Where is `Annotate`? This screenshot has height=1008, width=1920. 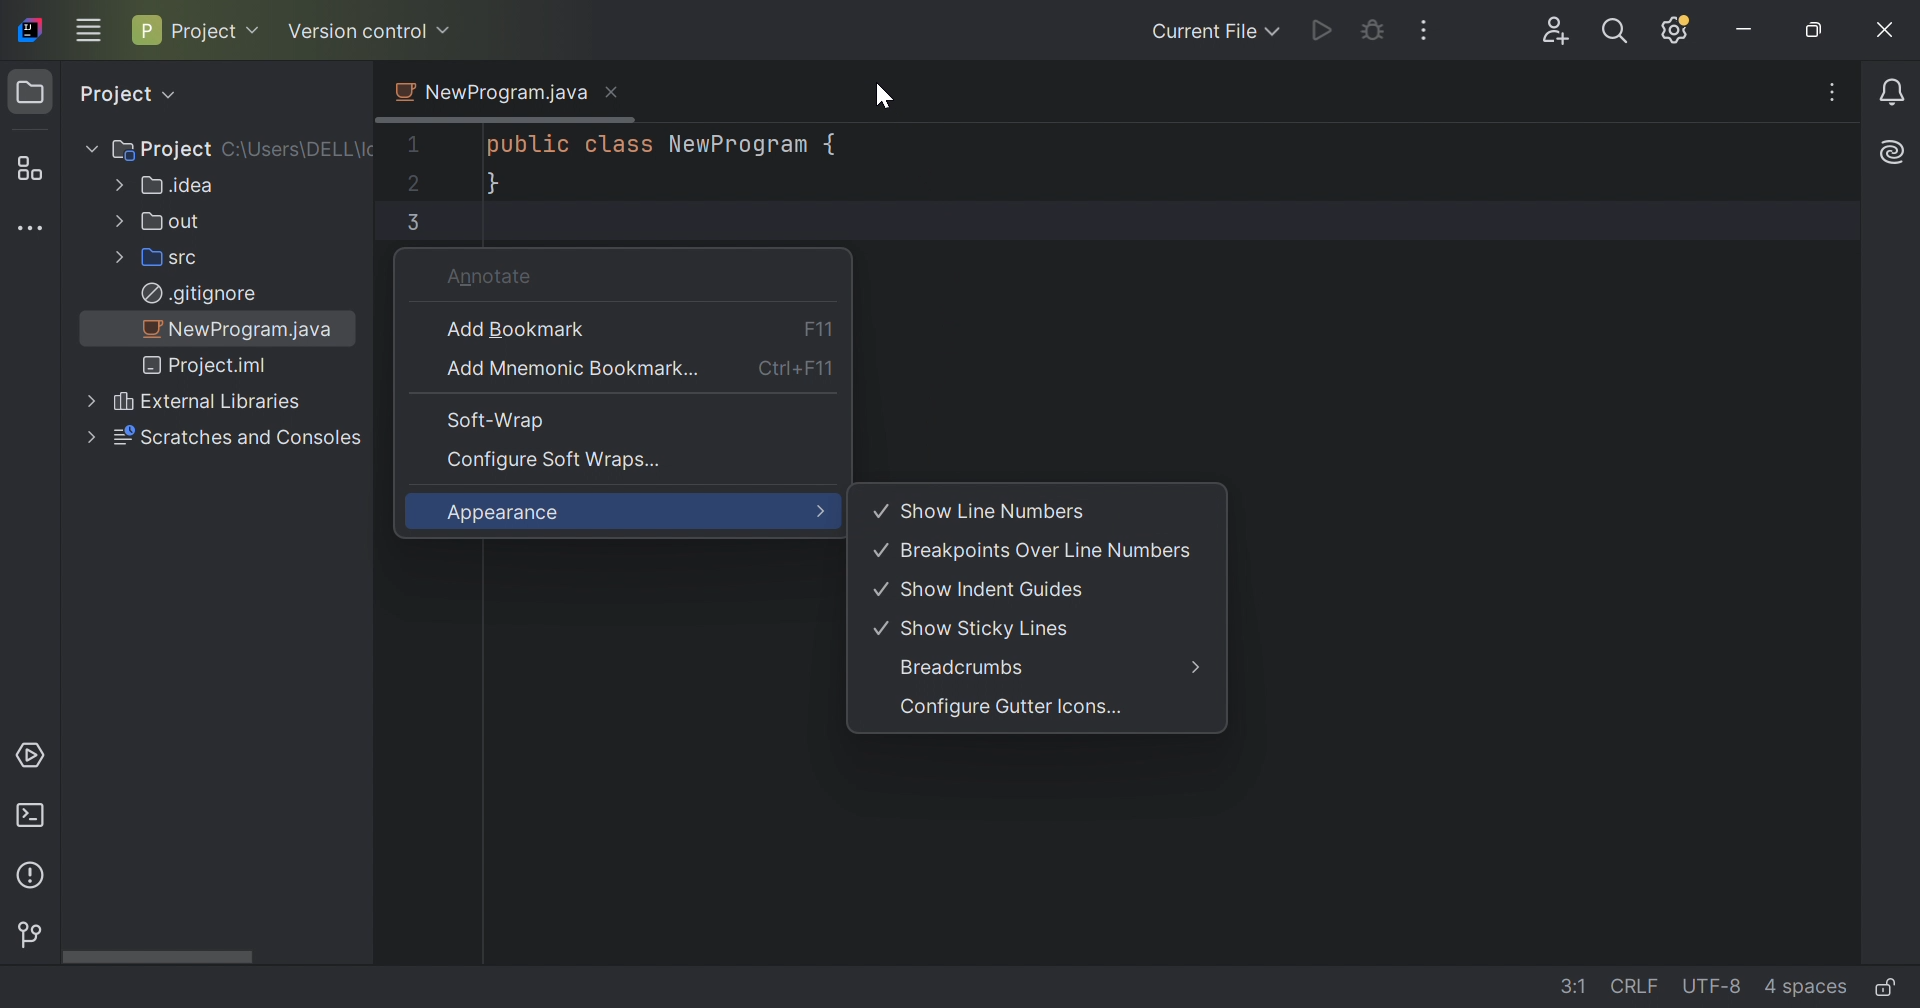 Annotate is located at coordinates (493, 275).